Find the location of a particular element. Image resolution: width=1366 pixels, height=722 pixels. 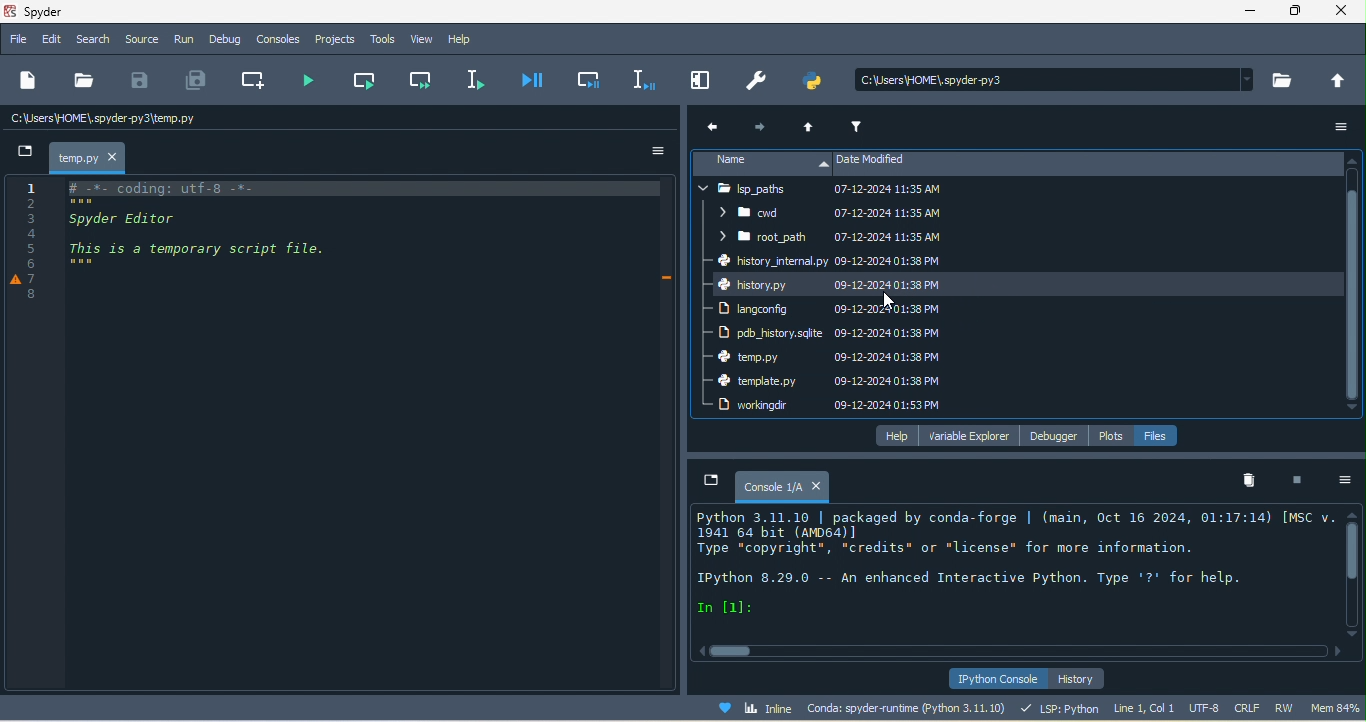

previous is located at coordinates (709, 125).